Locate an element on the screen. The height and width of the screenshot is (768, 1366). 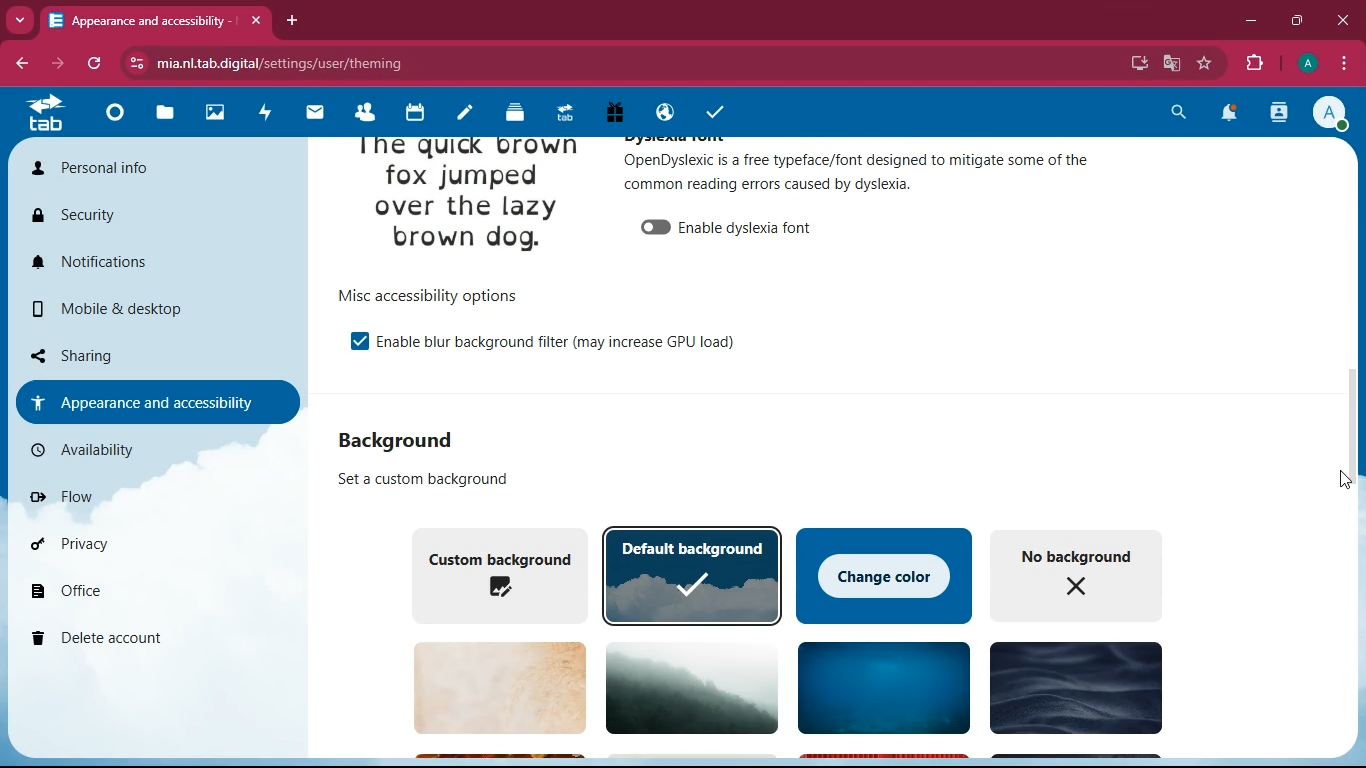
availability is located at coordinates (145, 450).